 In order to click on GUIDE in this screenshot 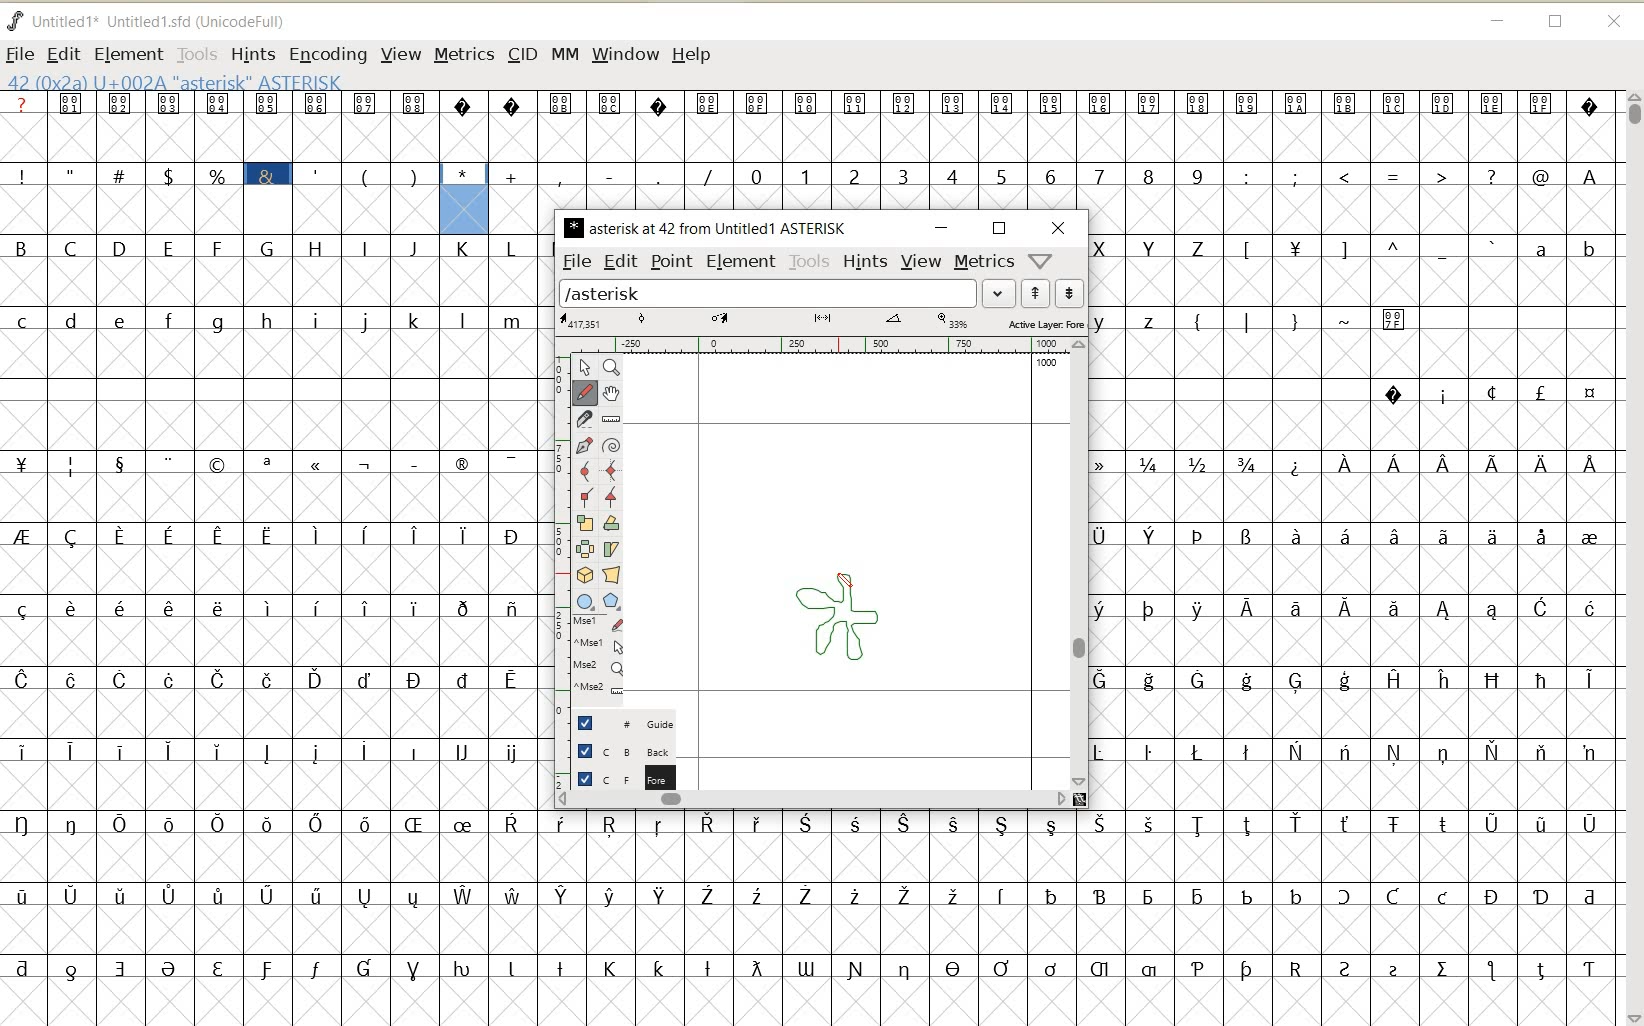, I will do `click(618, 720)`.